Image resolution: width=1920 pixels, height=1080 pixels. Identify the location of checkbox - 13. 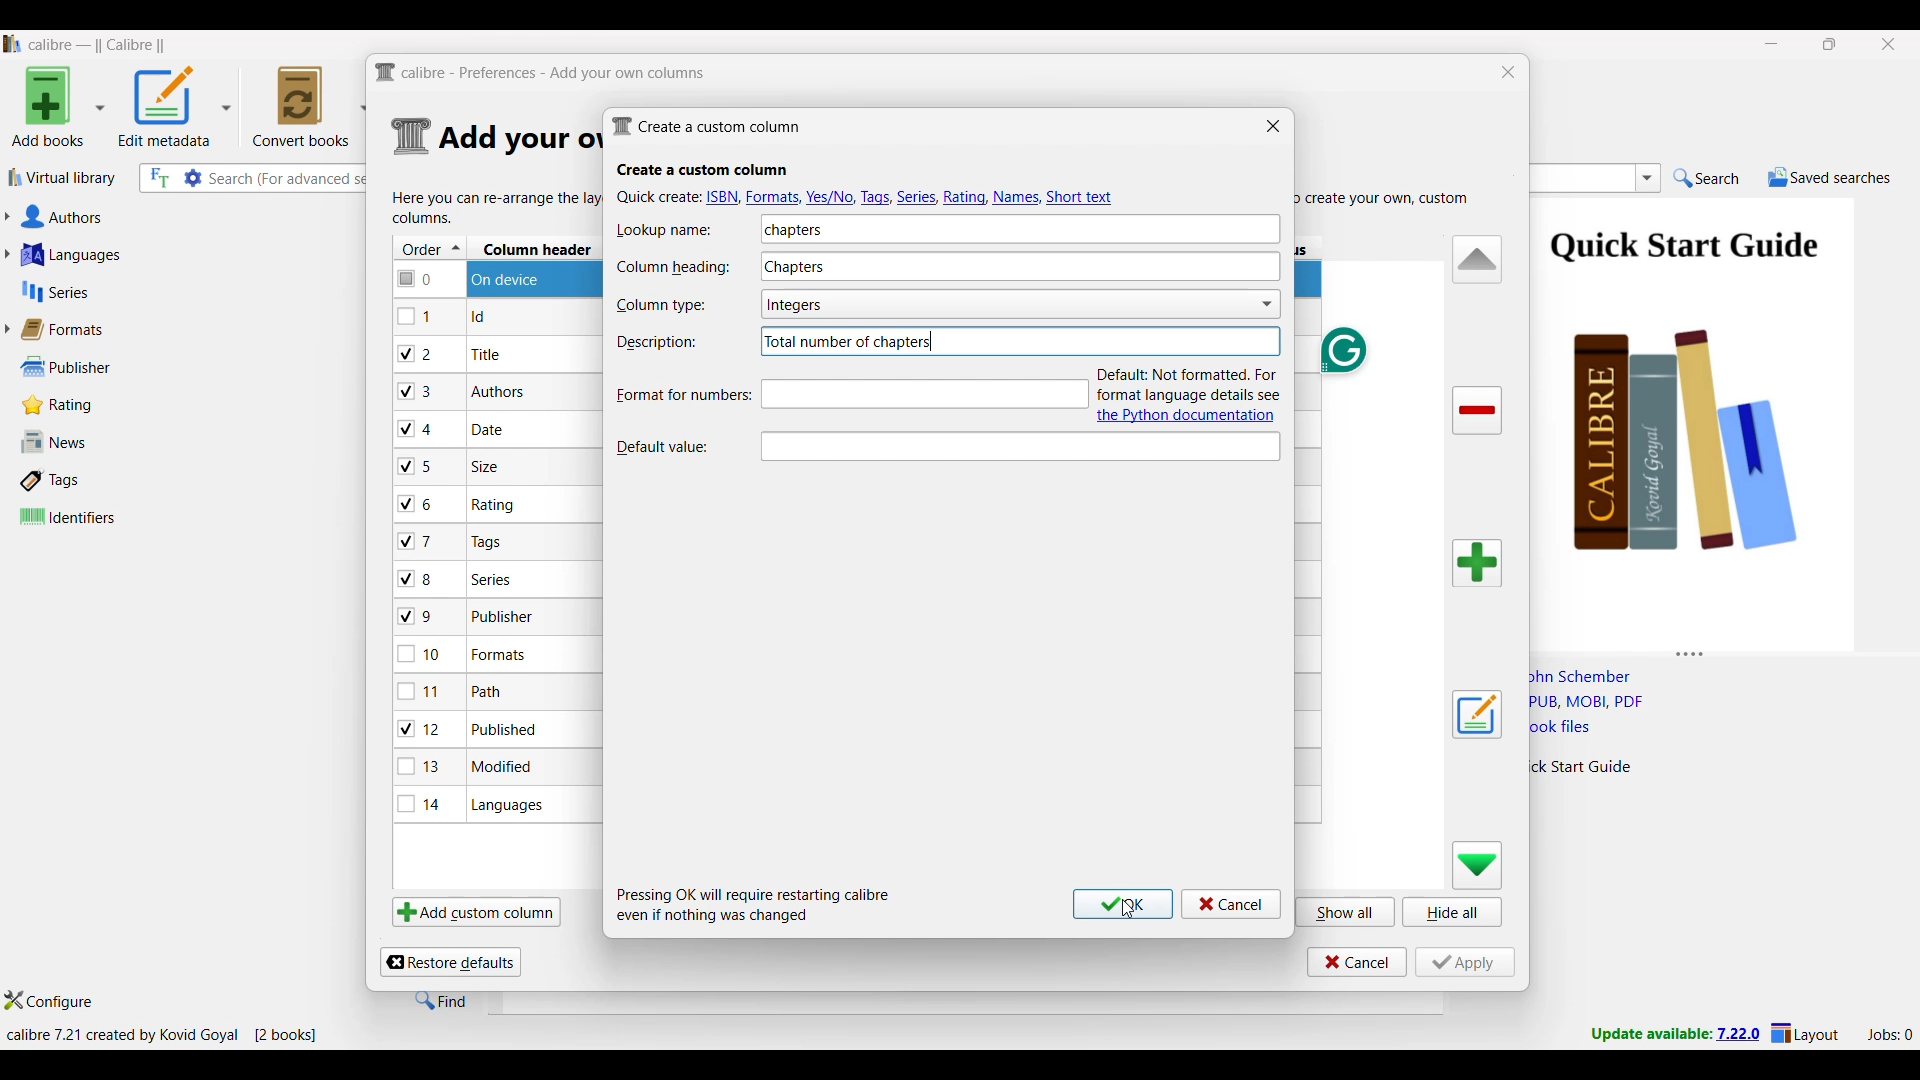
(420, 766).